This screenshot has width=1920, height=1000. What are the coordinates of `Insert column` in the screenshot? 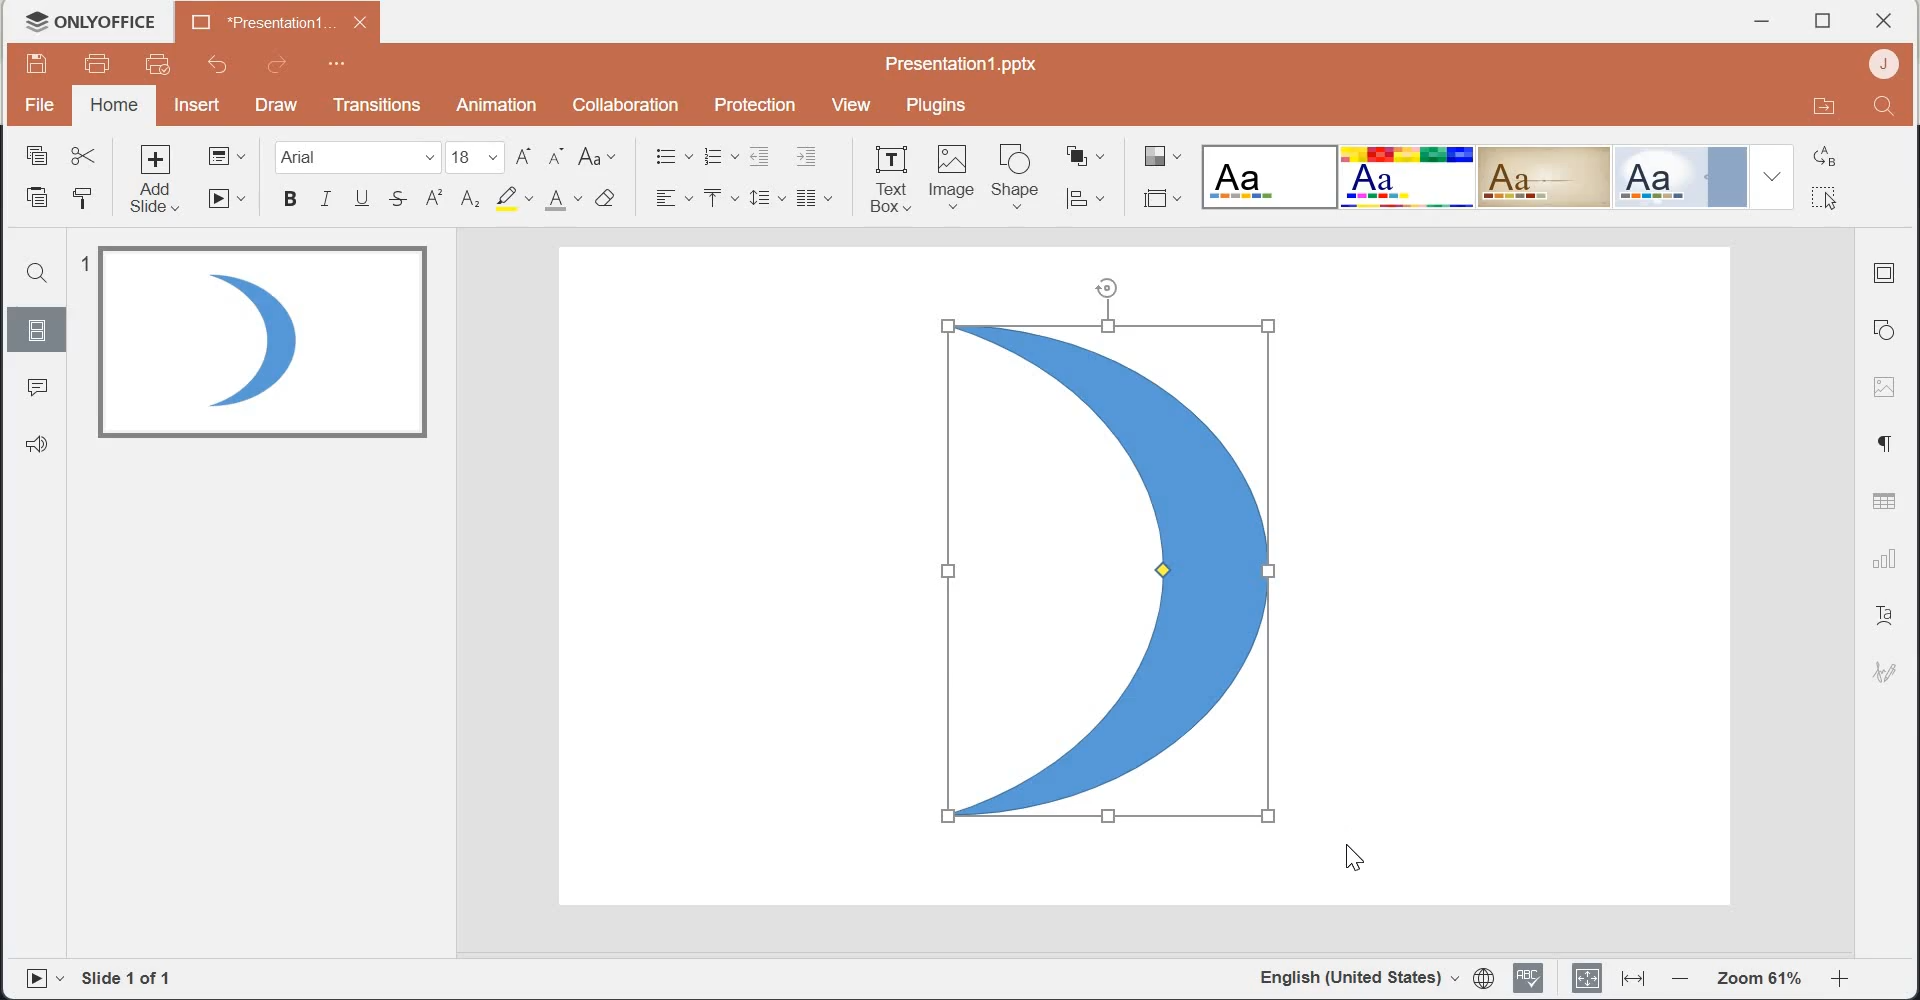 It's located at (817, 199).